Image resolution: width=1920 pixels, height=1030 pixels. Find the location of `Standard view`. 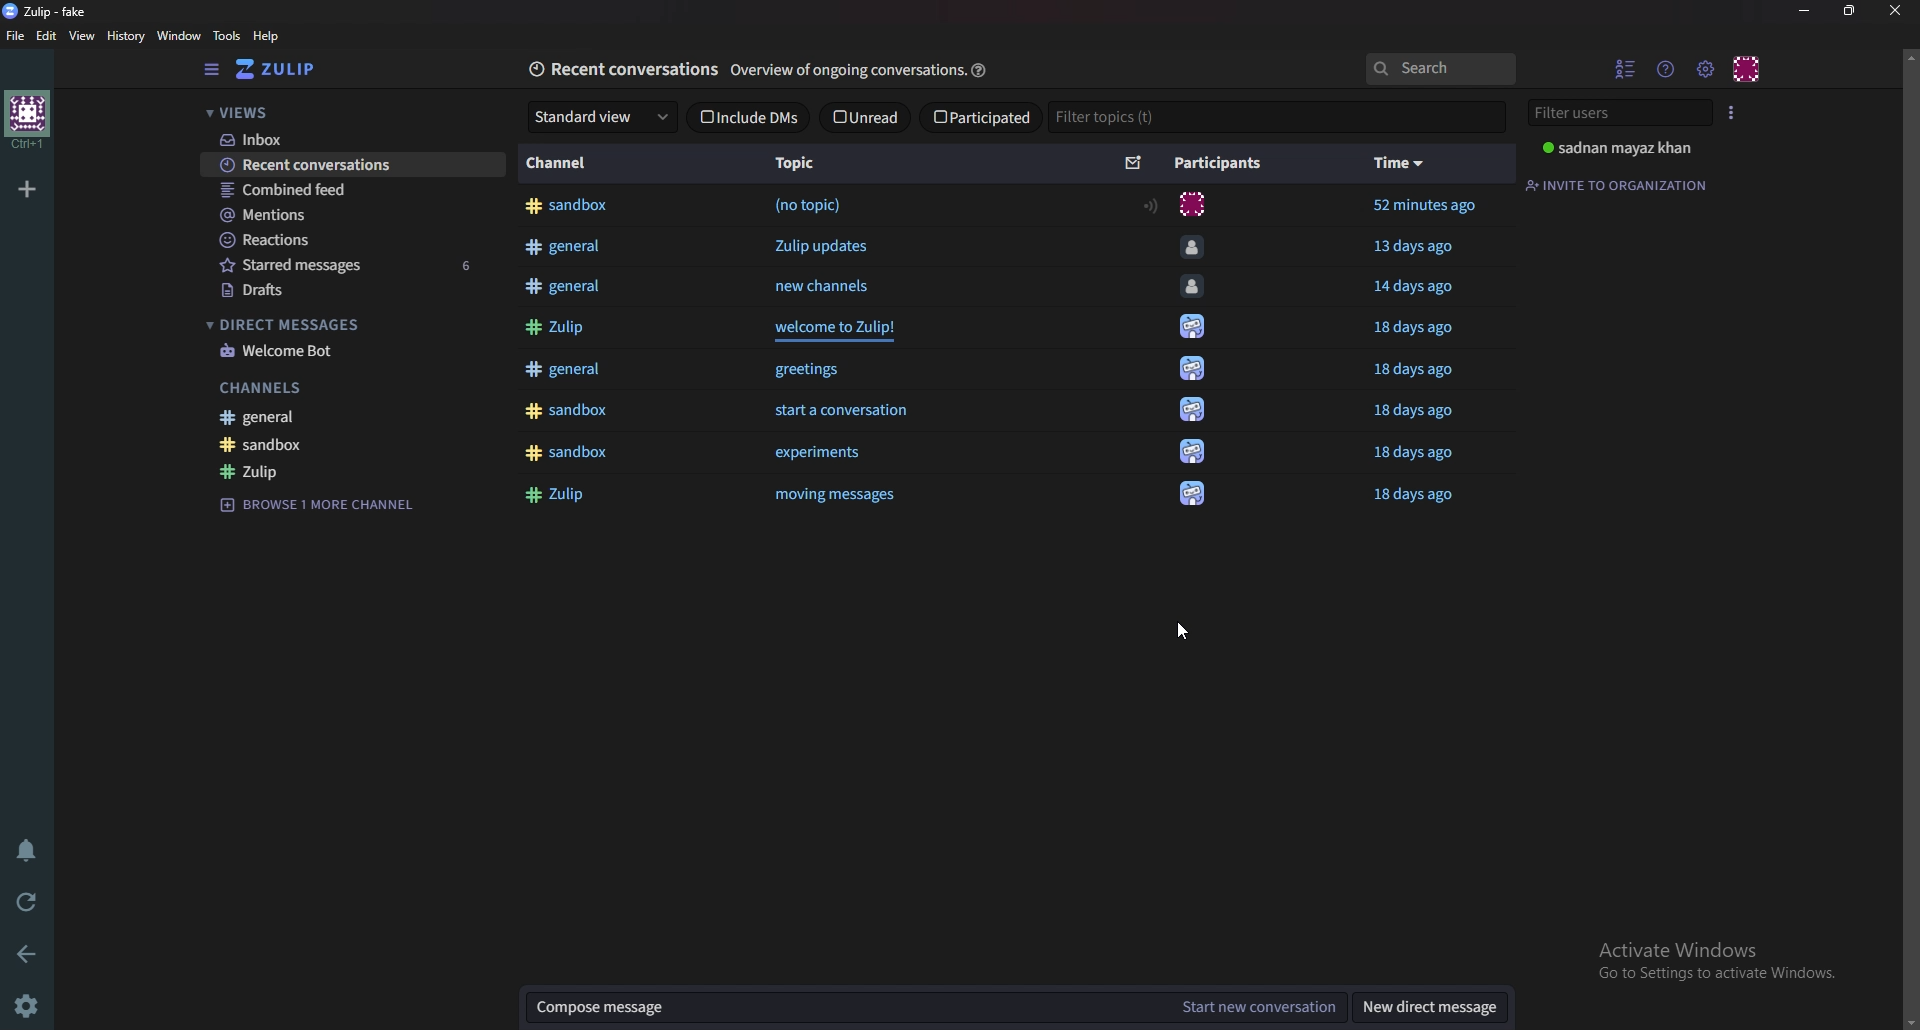

Standard view is located at coordinates (599, 116).